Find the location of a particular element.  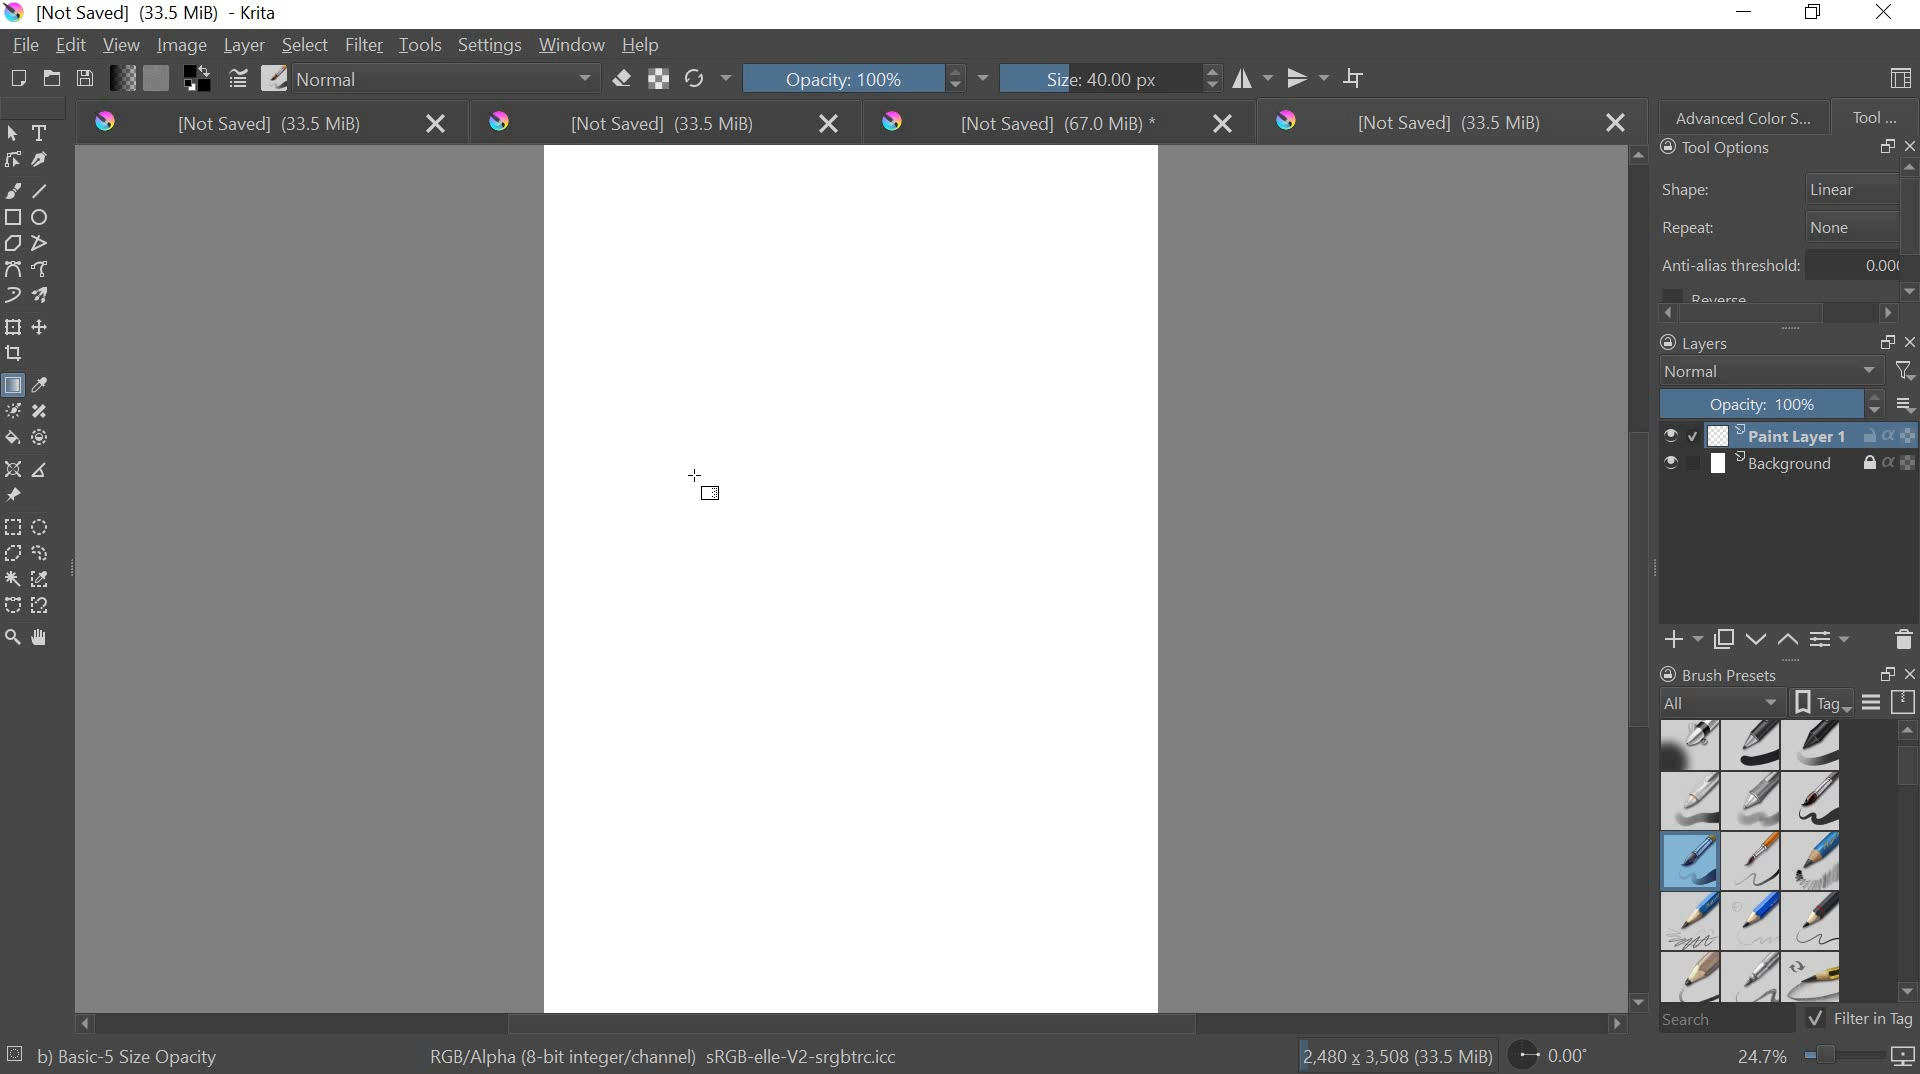

crop layer is located at coordinates (16, 356).